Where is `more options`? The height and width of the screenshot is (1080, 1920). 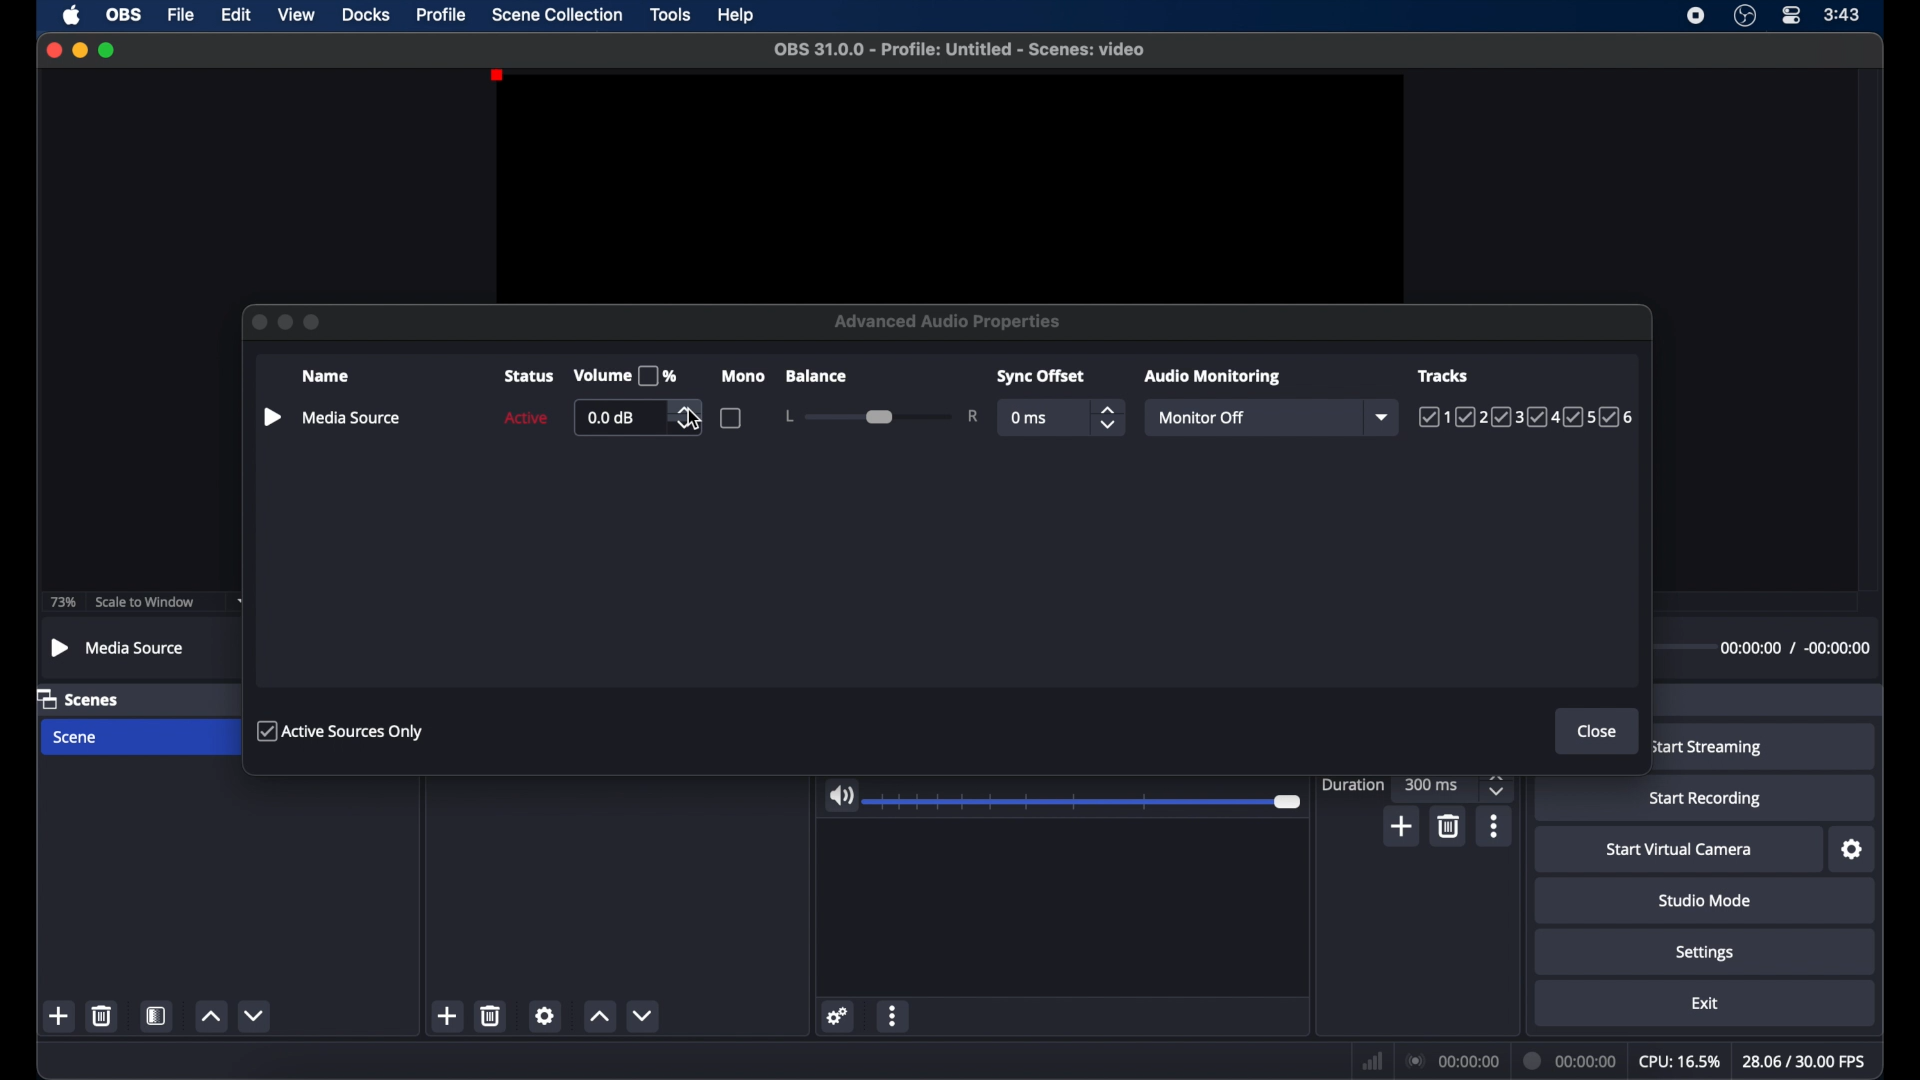
more options is located at coordinates (1495, 826).